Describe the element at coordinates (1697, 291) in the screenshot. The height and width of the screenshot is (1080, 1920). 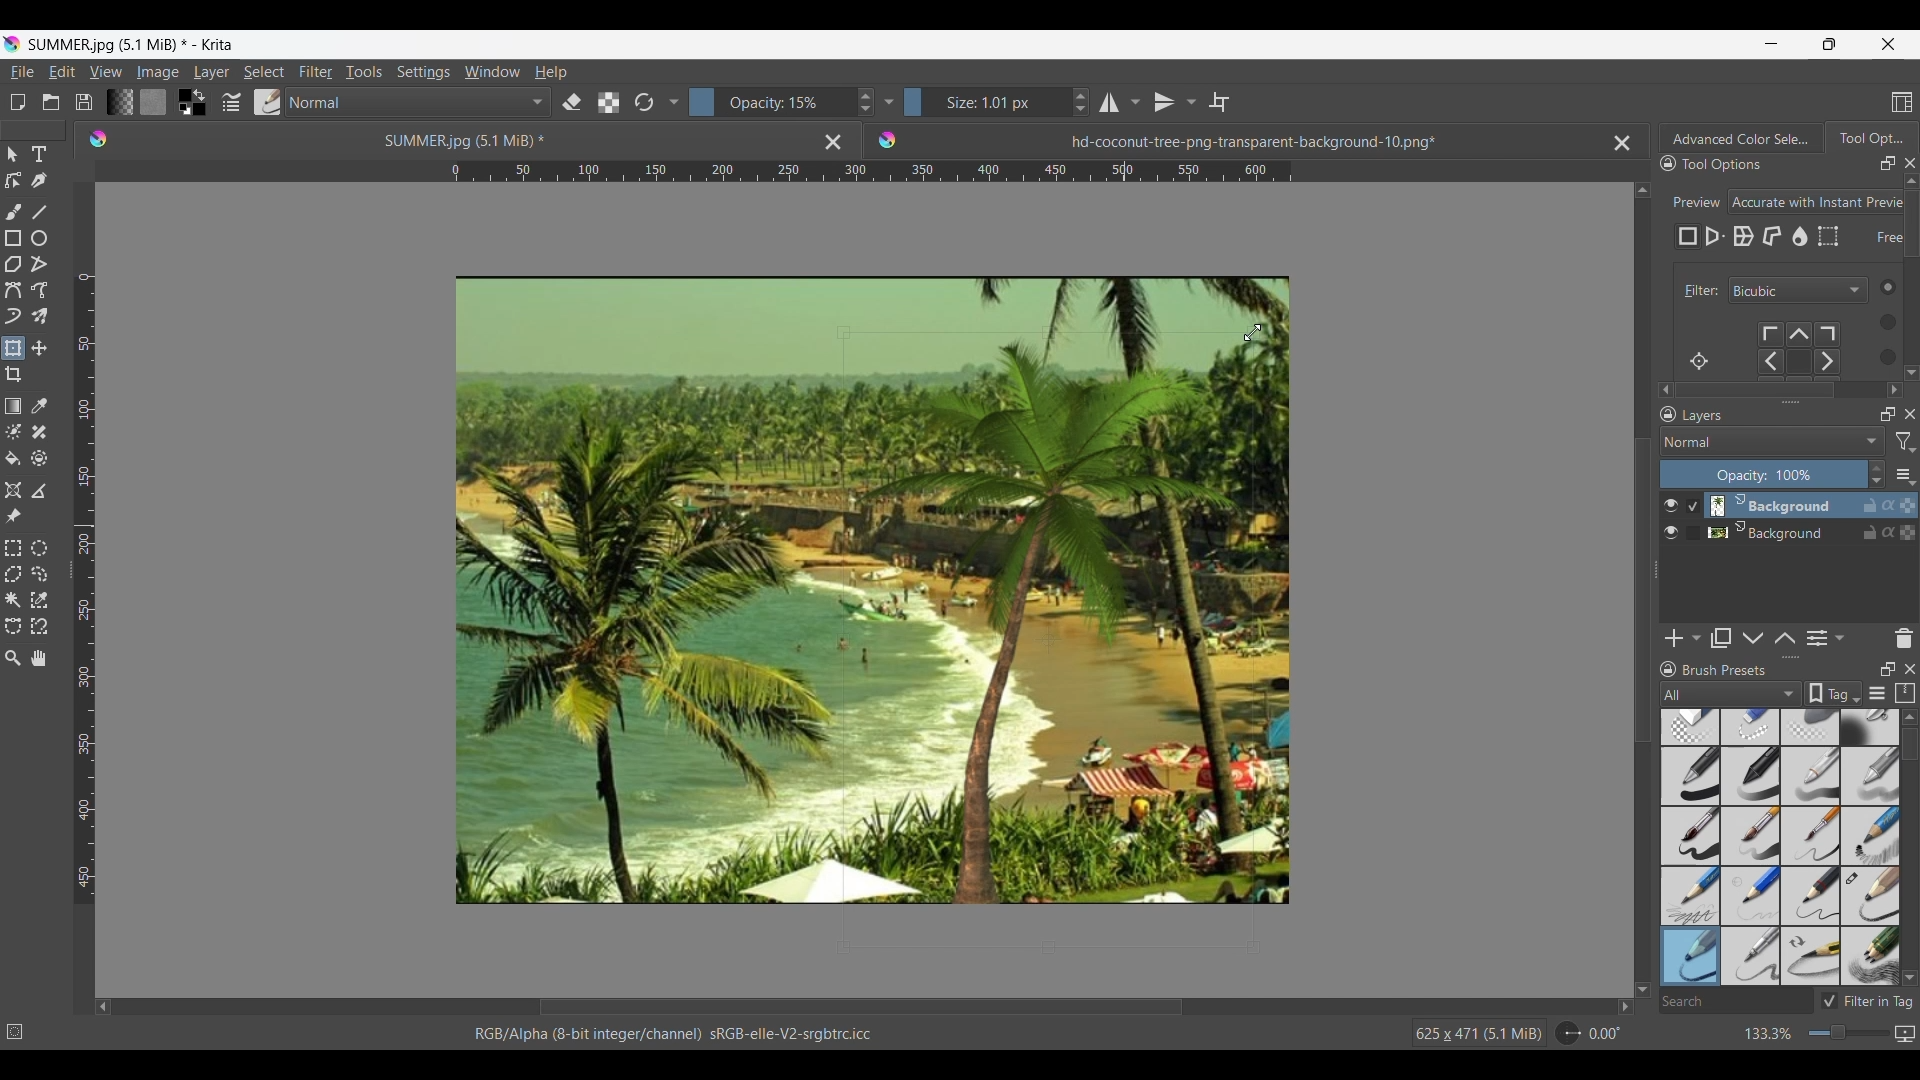
I see `Filter` at that location.